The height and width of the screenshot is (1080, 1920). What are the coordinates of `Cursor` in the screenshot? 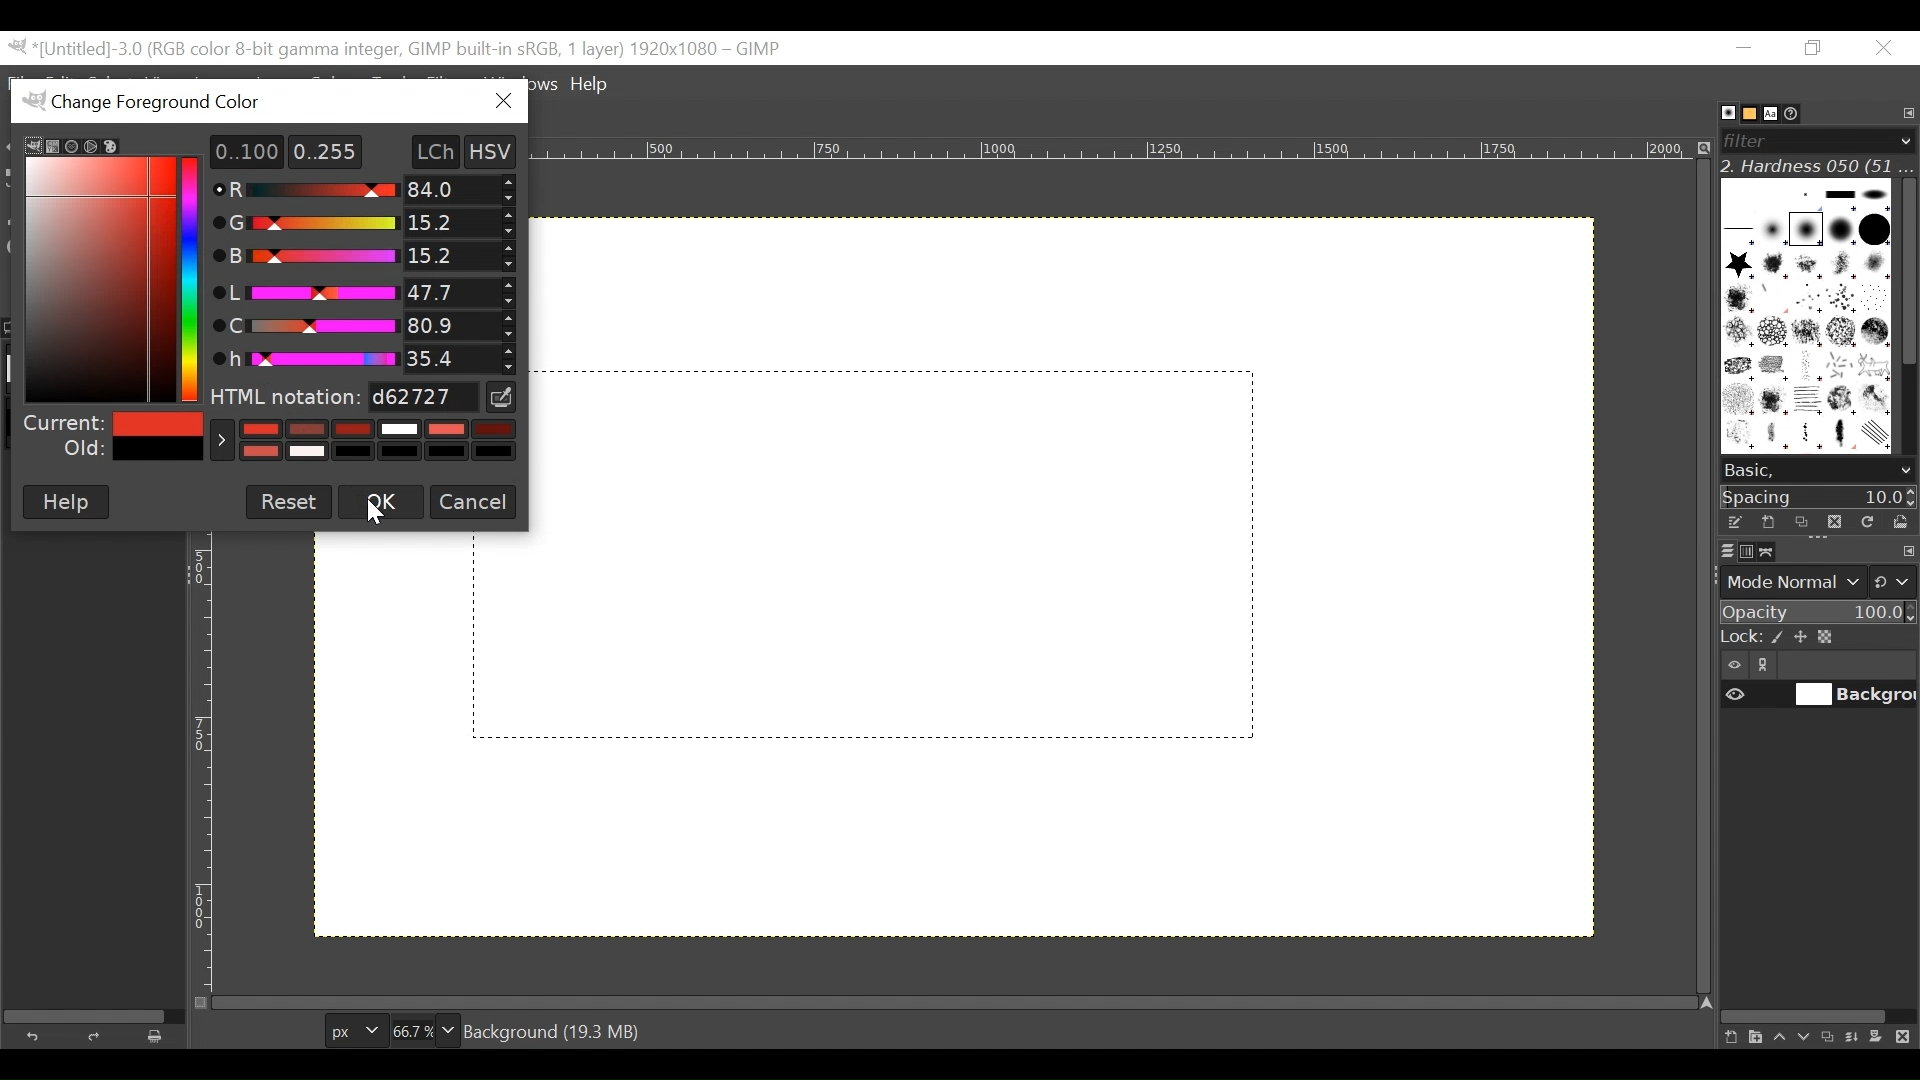 It's located at (377, 508).